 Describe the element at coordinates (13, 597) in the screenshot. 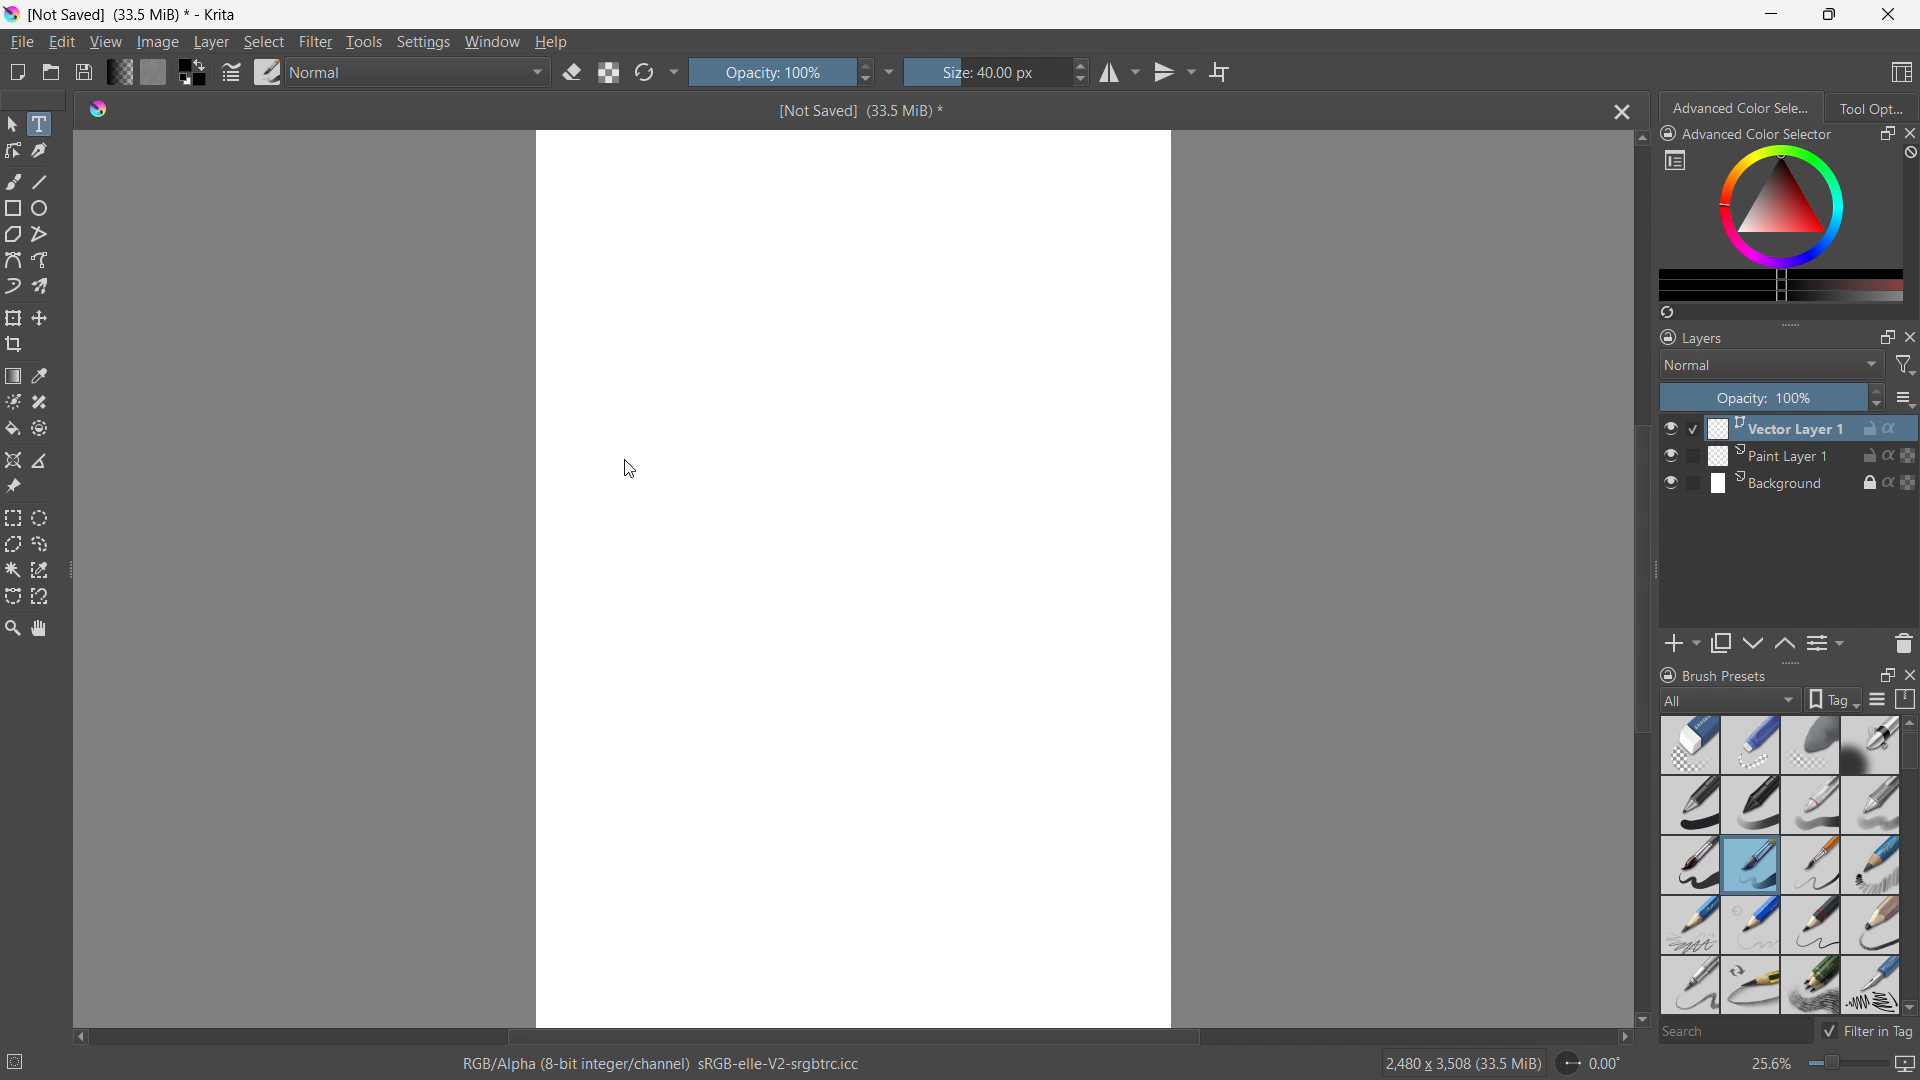

I see `bezier curve selection tool` at that location.